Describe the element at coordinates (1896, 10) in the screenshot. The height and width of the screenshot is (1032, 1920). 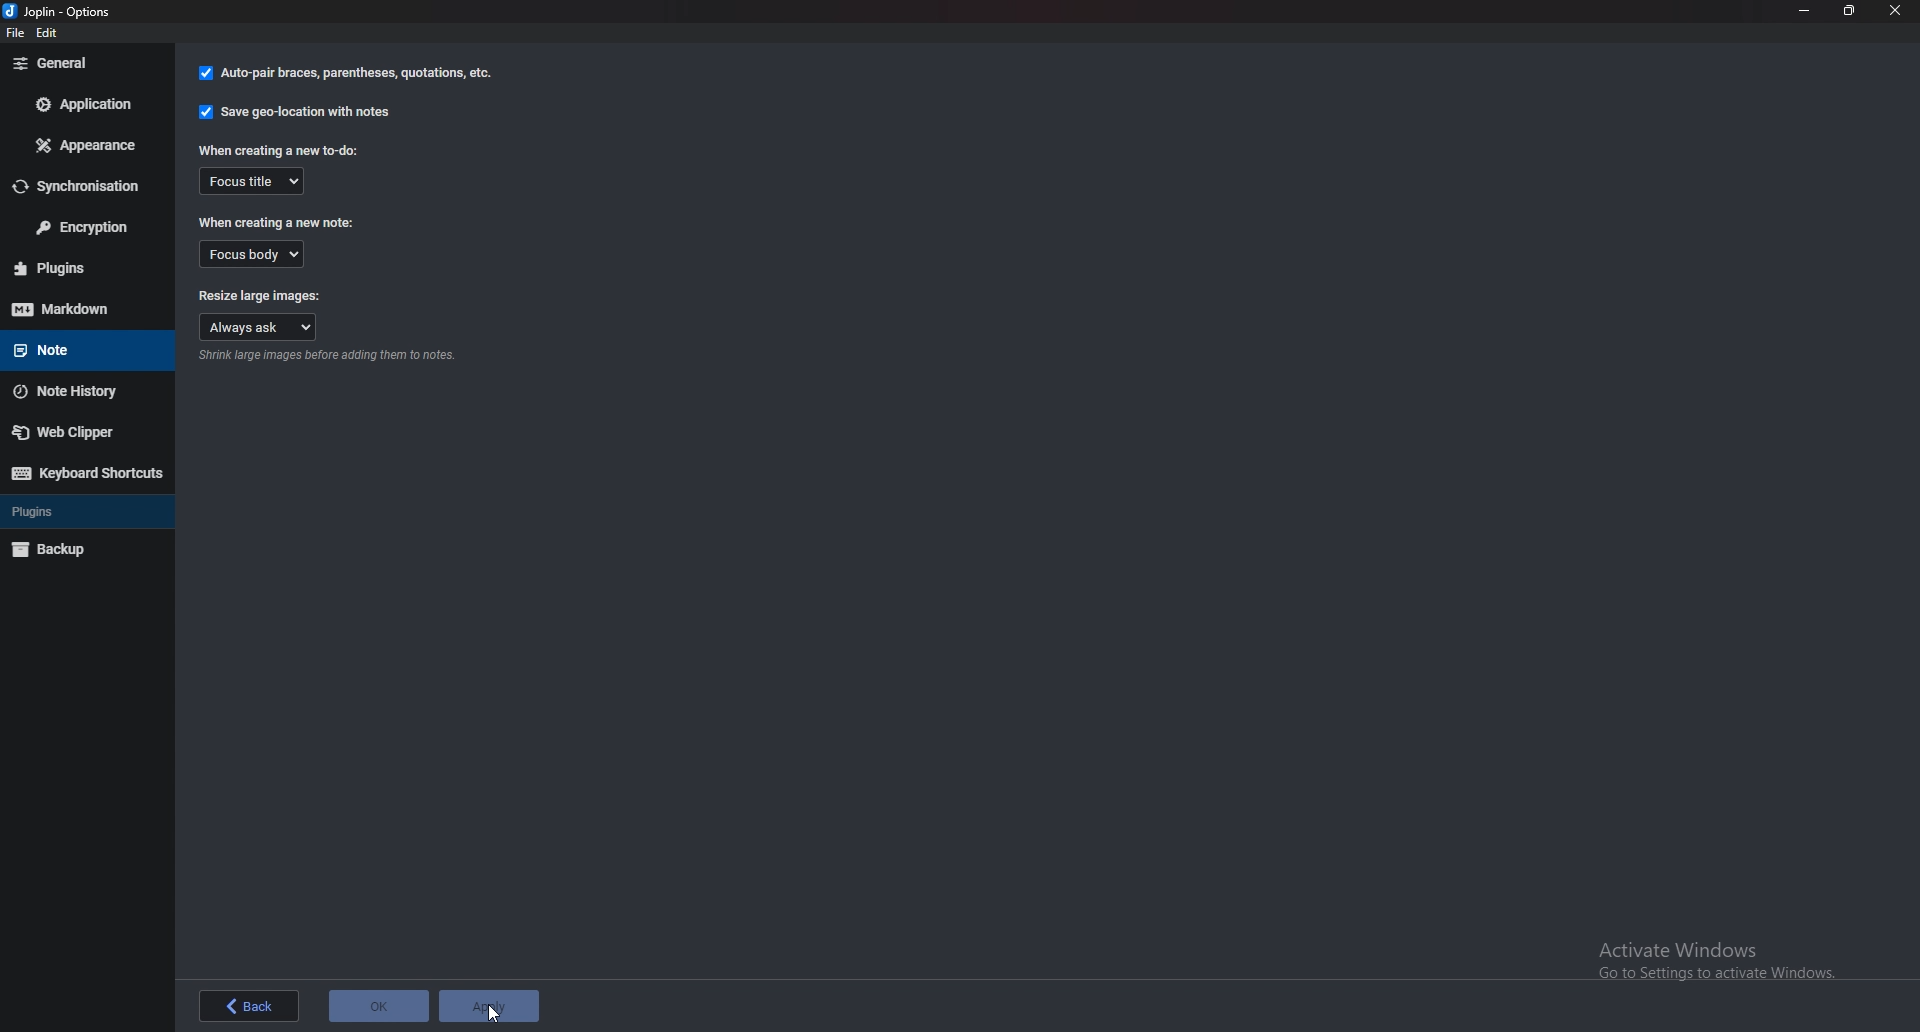
I see `close` at that location.